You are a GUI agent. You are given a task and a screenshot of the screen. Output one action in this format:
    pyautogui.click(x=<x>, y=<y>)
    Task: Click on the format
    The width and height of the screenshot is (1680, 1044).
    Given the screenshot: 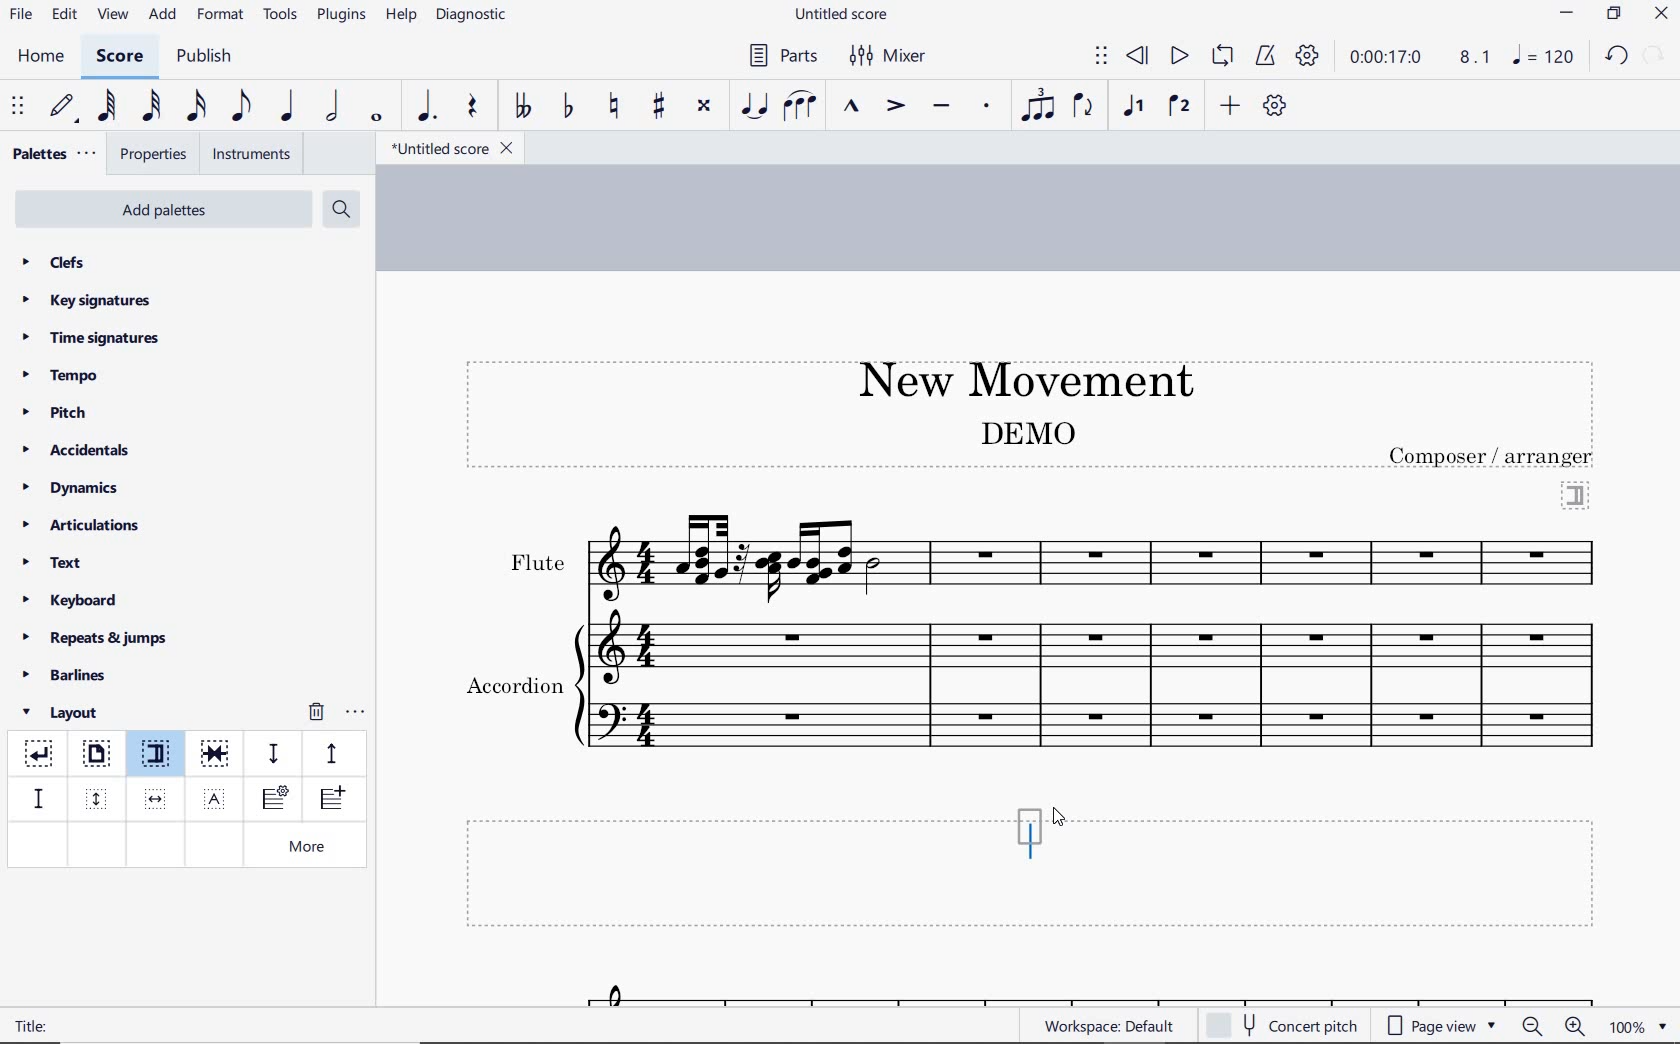 What is the action you would take?
    pyautogui.click(x=222, y=14)
    